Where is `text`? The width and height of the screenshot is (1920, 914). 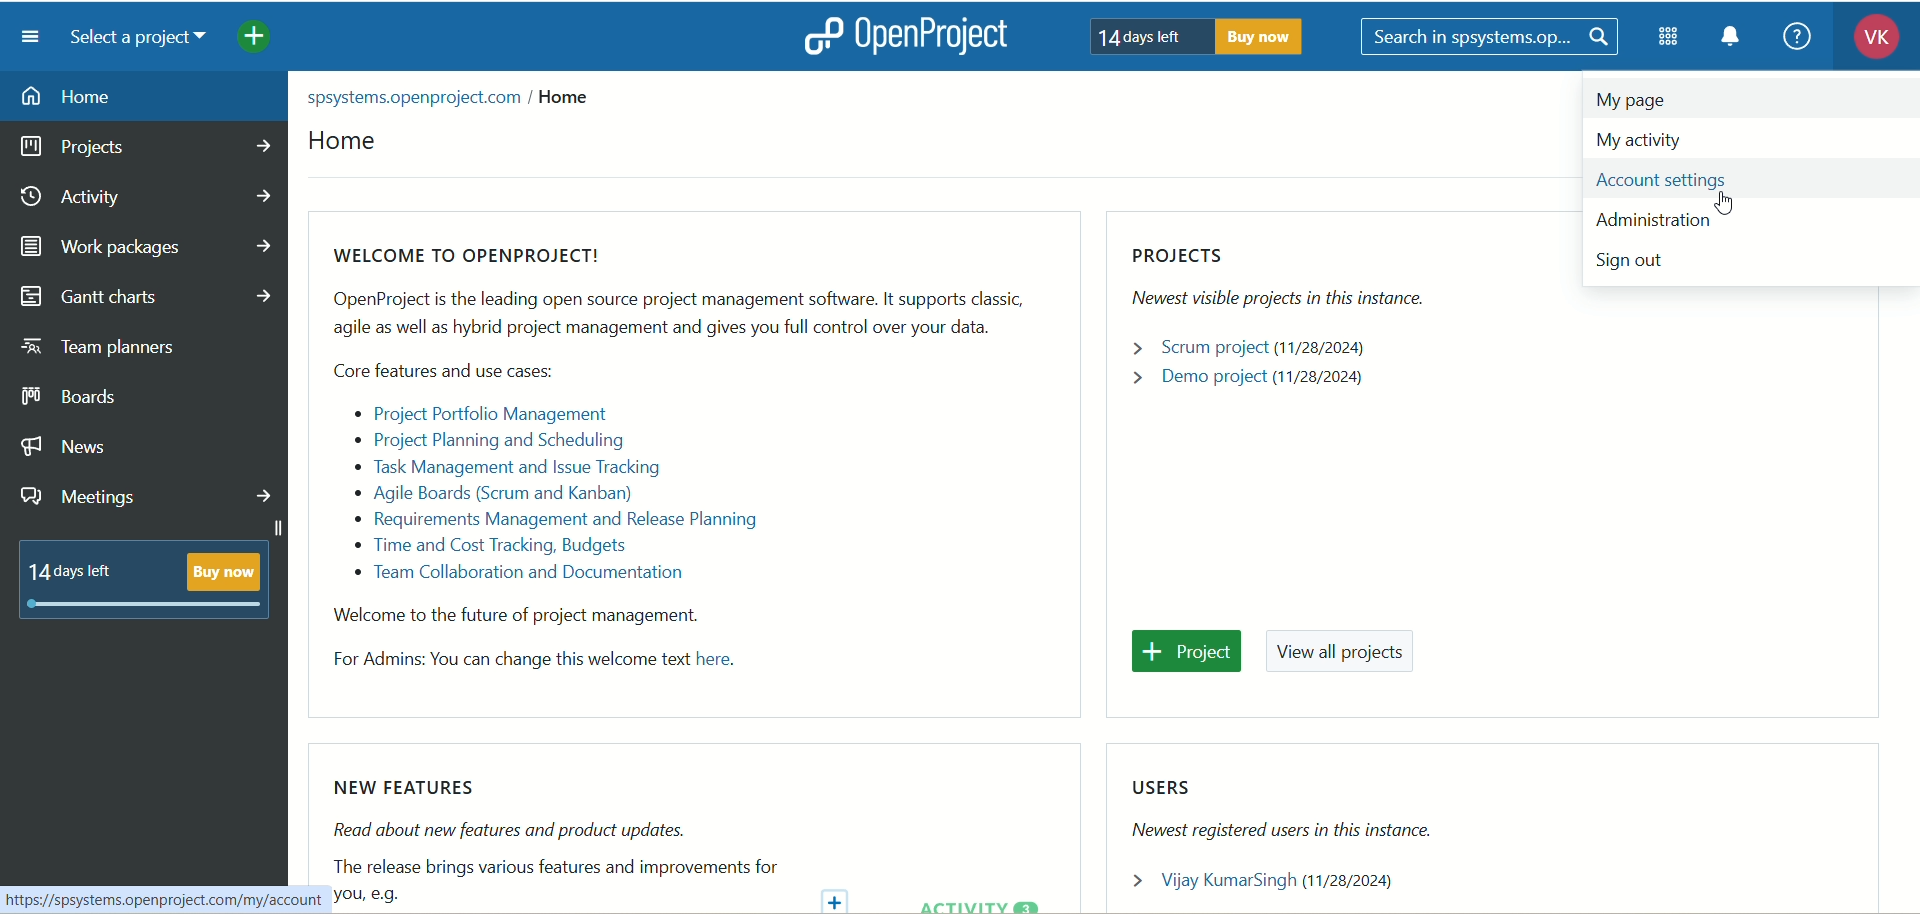
text is located at coordinates (677, 462).